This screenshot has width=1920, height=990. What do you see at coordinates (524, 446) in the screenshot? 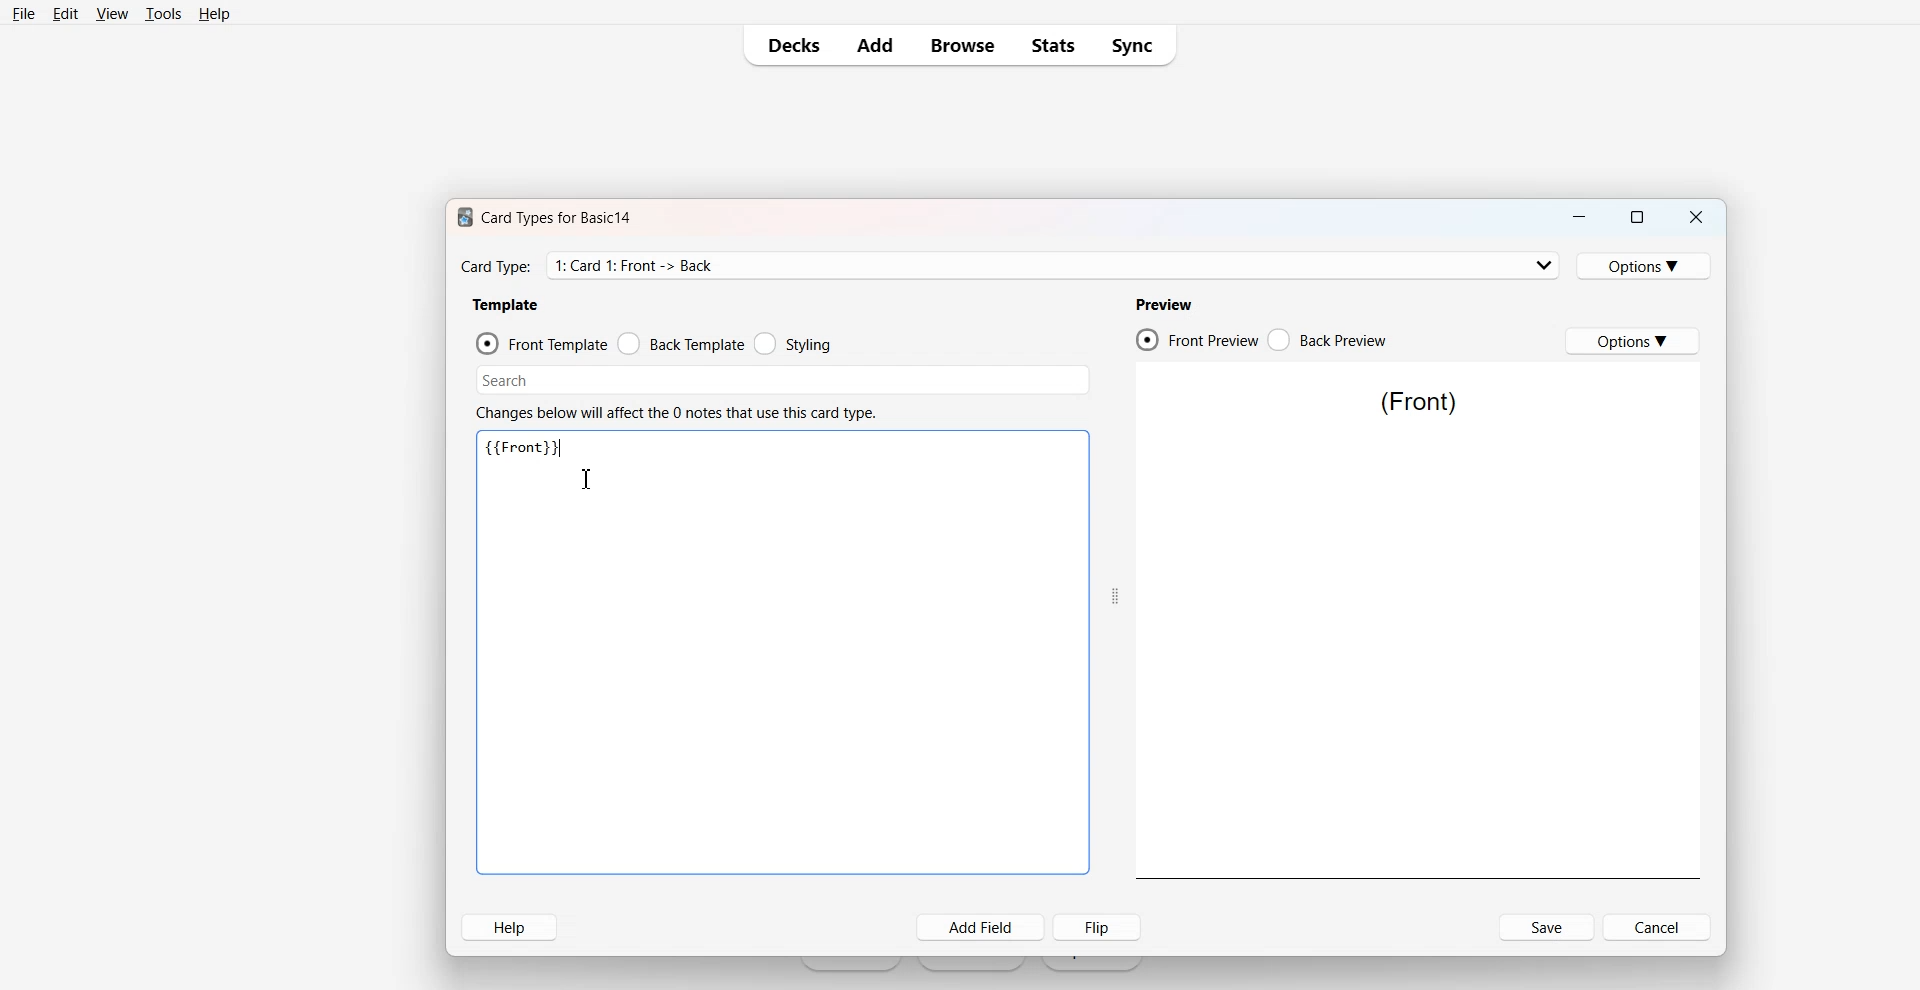
I see `Text 3` at bounding box center [524, 446].